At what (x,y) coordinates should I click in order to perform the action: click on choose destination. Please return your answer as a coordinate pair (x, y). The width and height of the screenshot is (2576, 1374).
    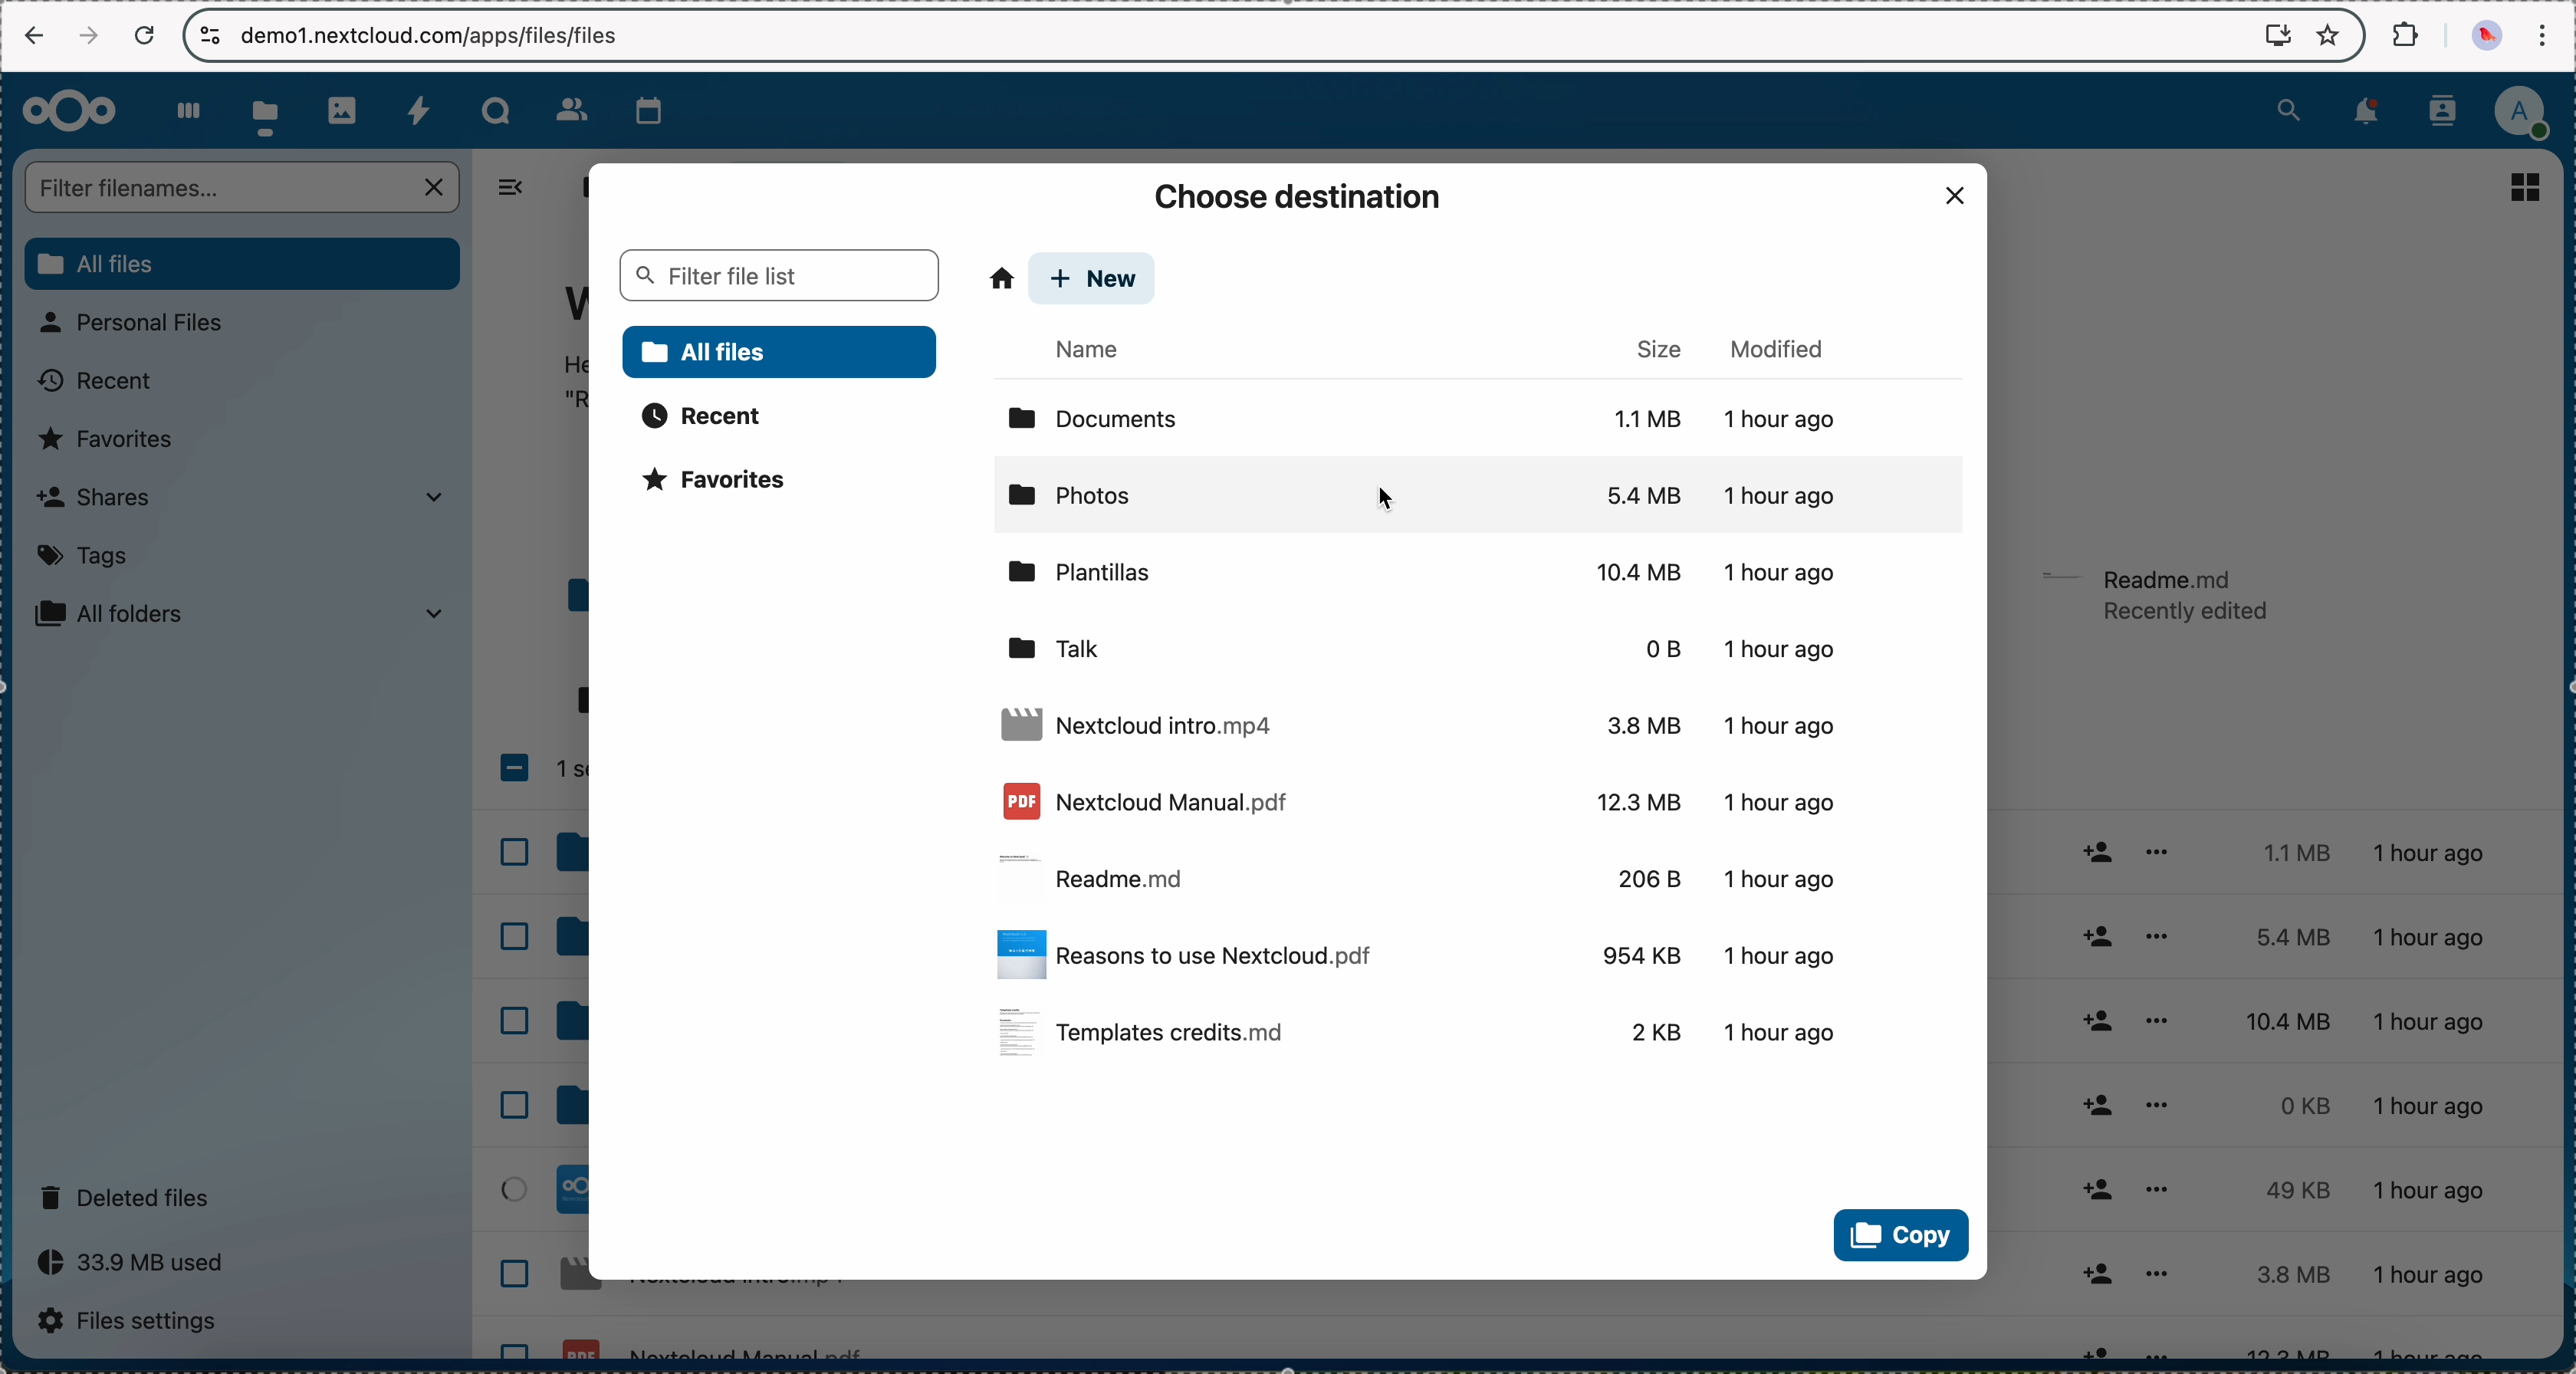
    Looking at the image, I should click on (1302, 196).